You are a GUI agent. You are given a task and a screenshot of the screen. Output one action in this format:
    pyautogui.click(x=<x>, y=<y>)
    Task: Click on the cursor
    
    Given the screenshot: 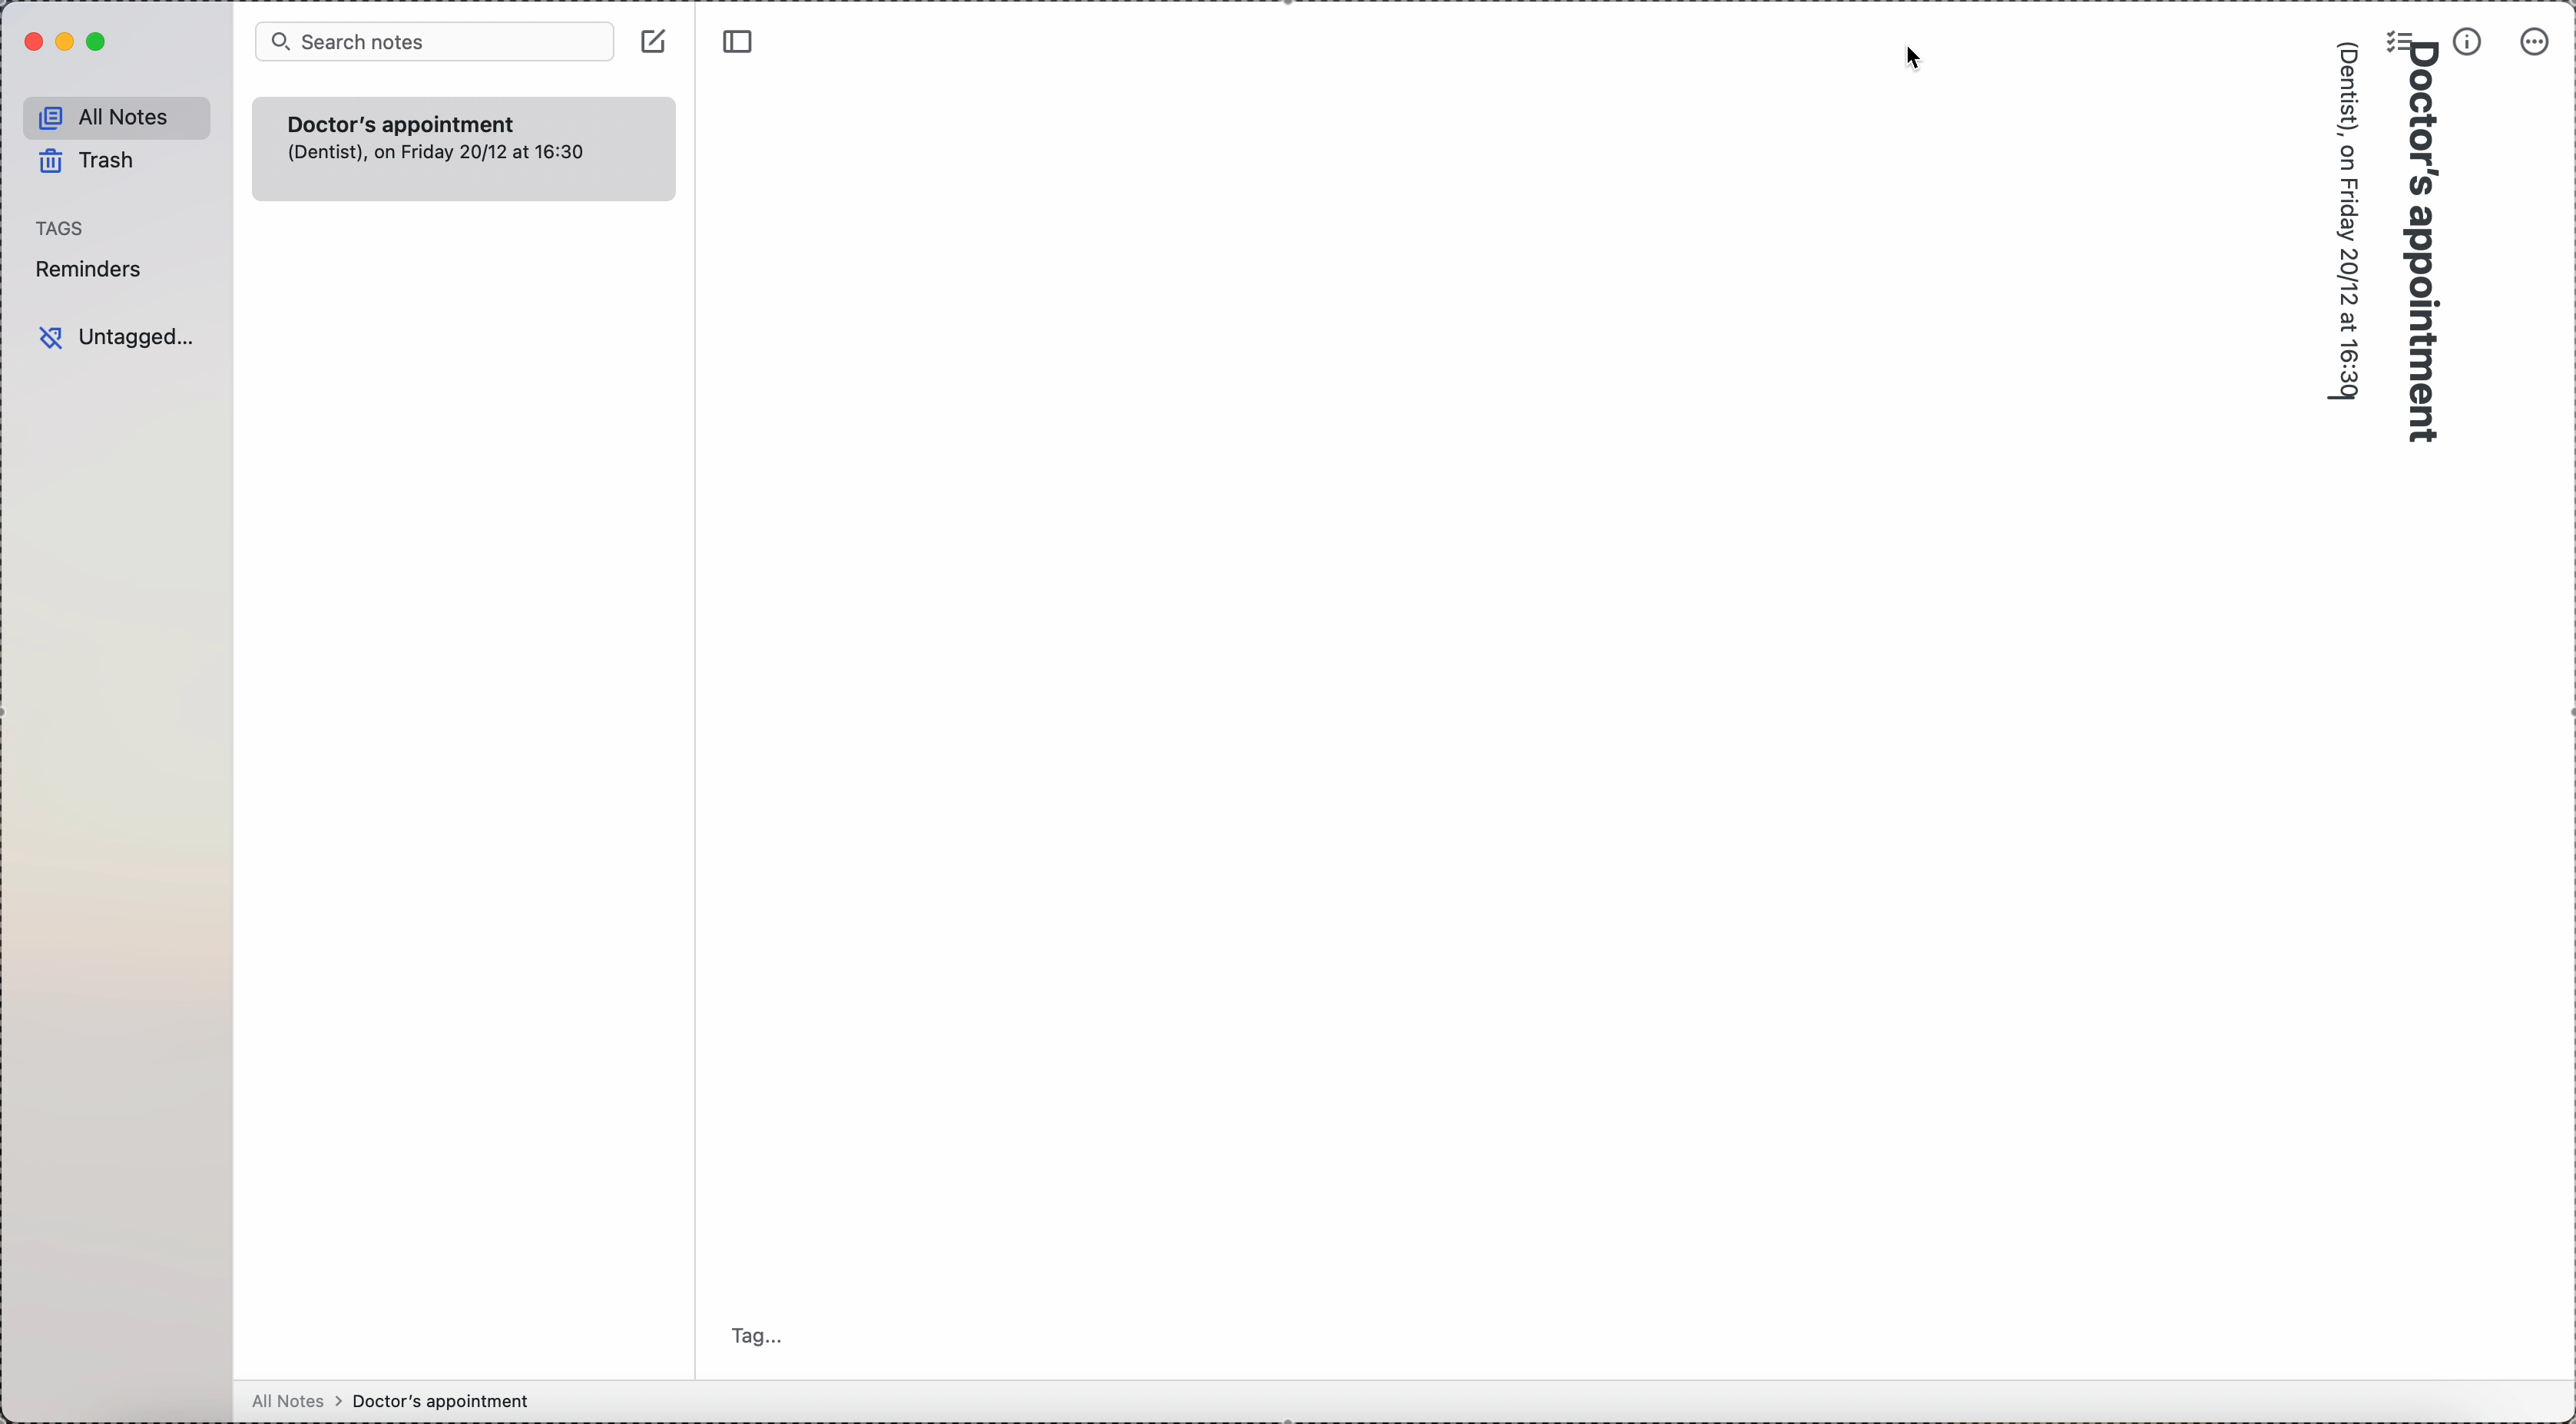 What is the action you would take?
    pyautogui.click(x=1914, y=59)
    